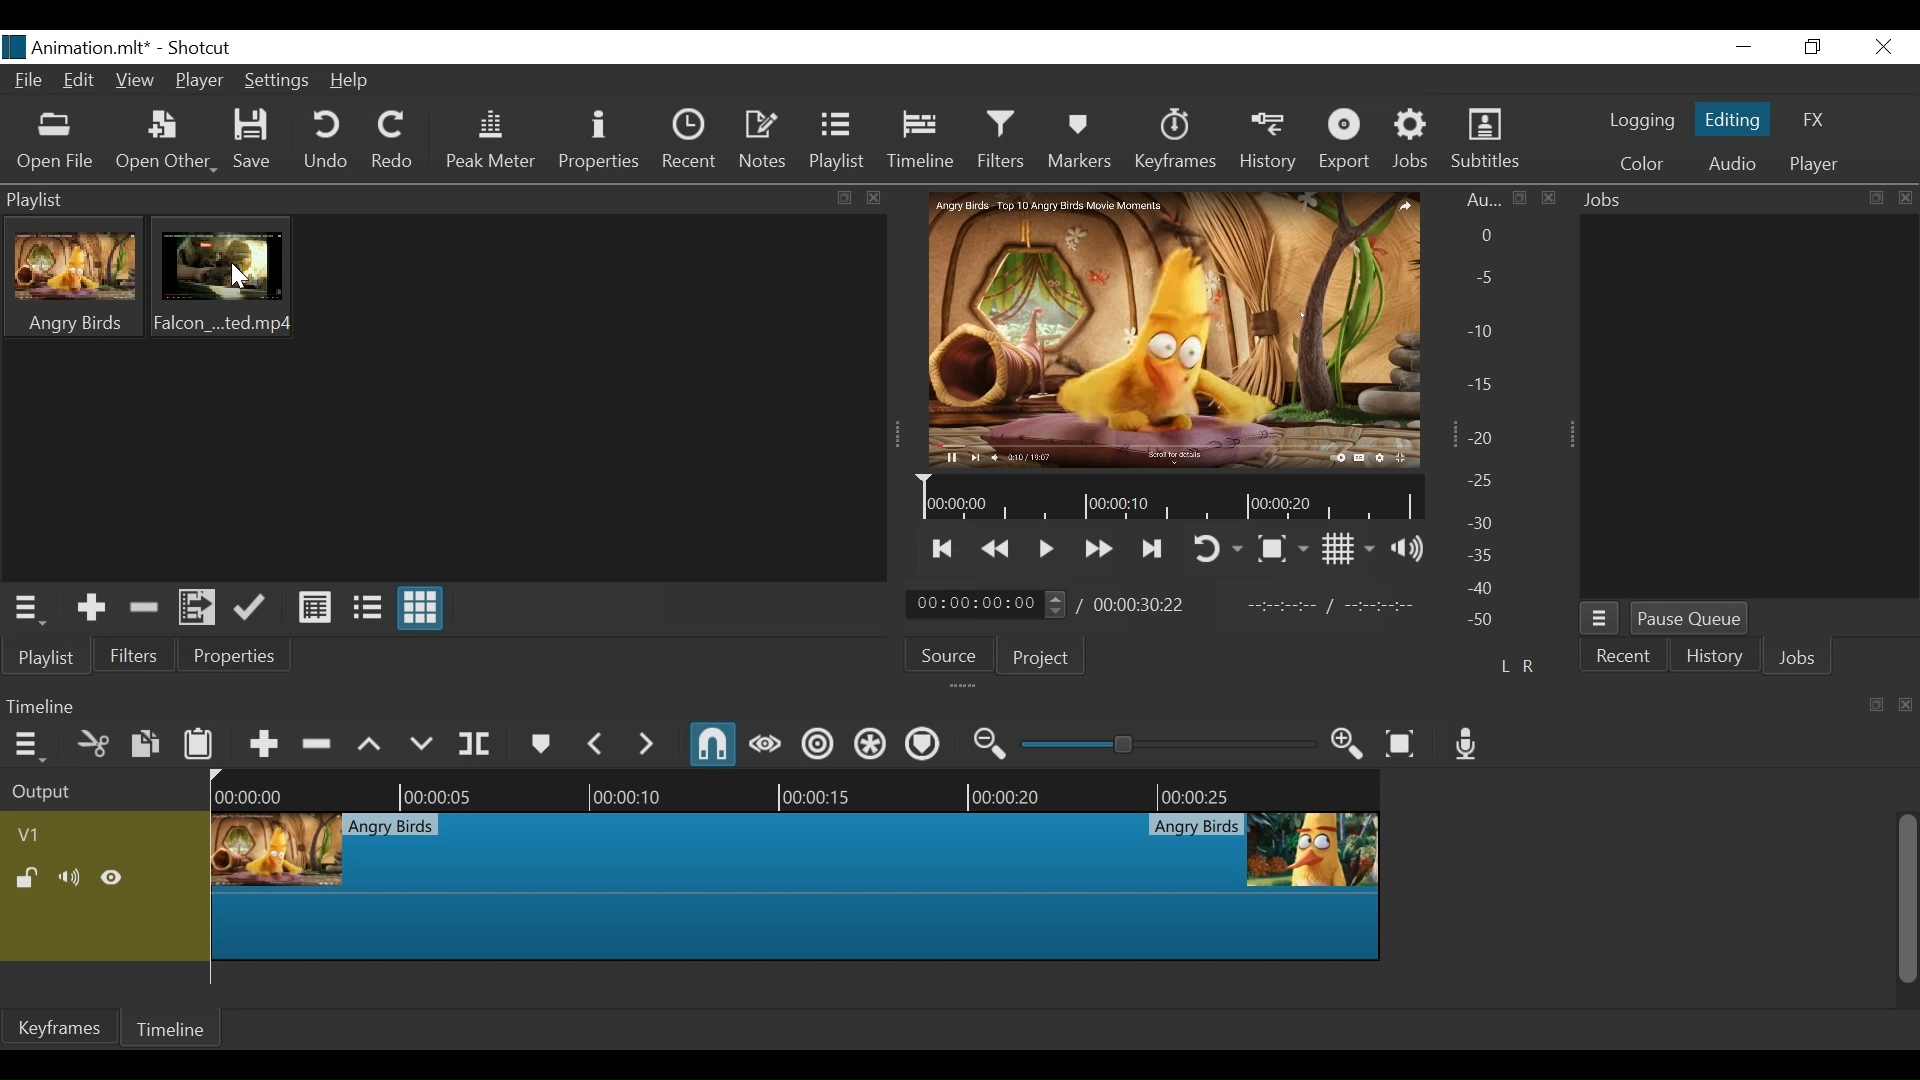  Describe the element at coordinates (923, 141) in the screenshot. I see `Timeline` at that location.